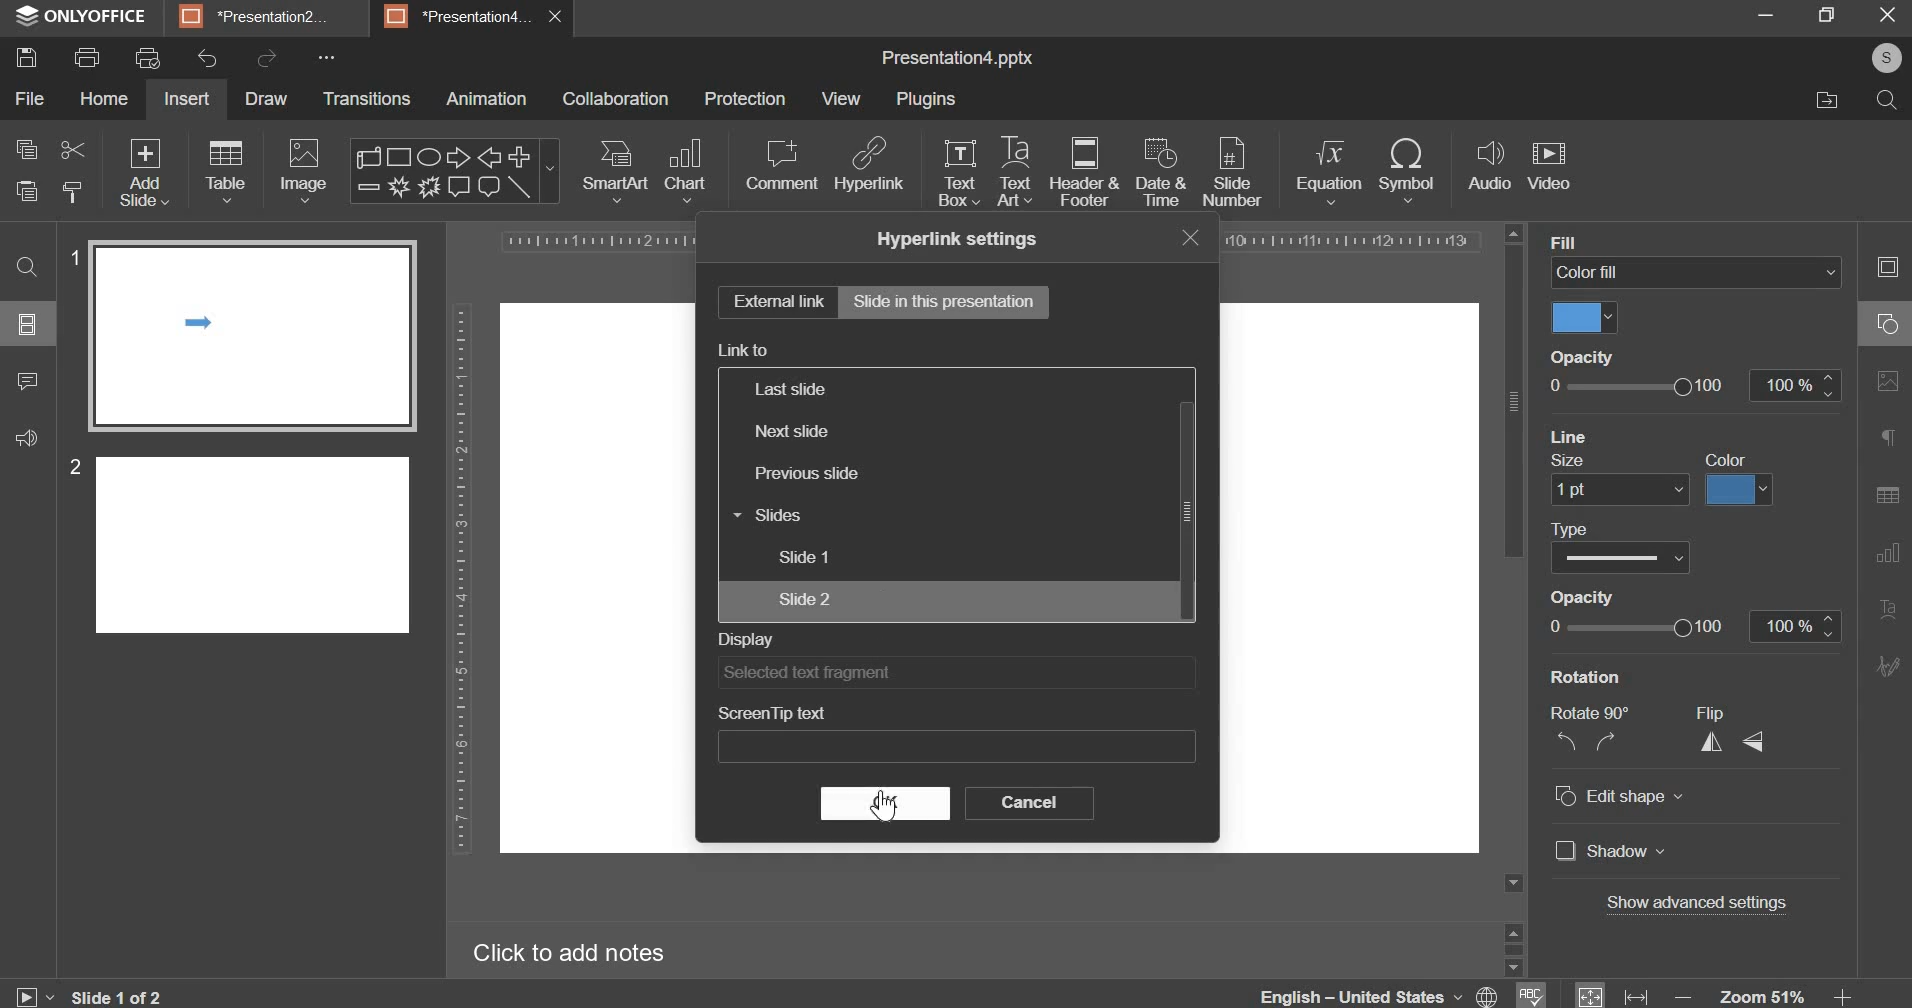 This screenshot has height=1008, width=1912. What do you see at coordinates (1529, 987) in the screenshot?
I see `spelling` at bounding box center [1529, 987].